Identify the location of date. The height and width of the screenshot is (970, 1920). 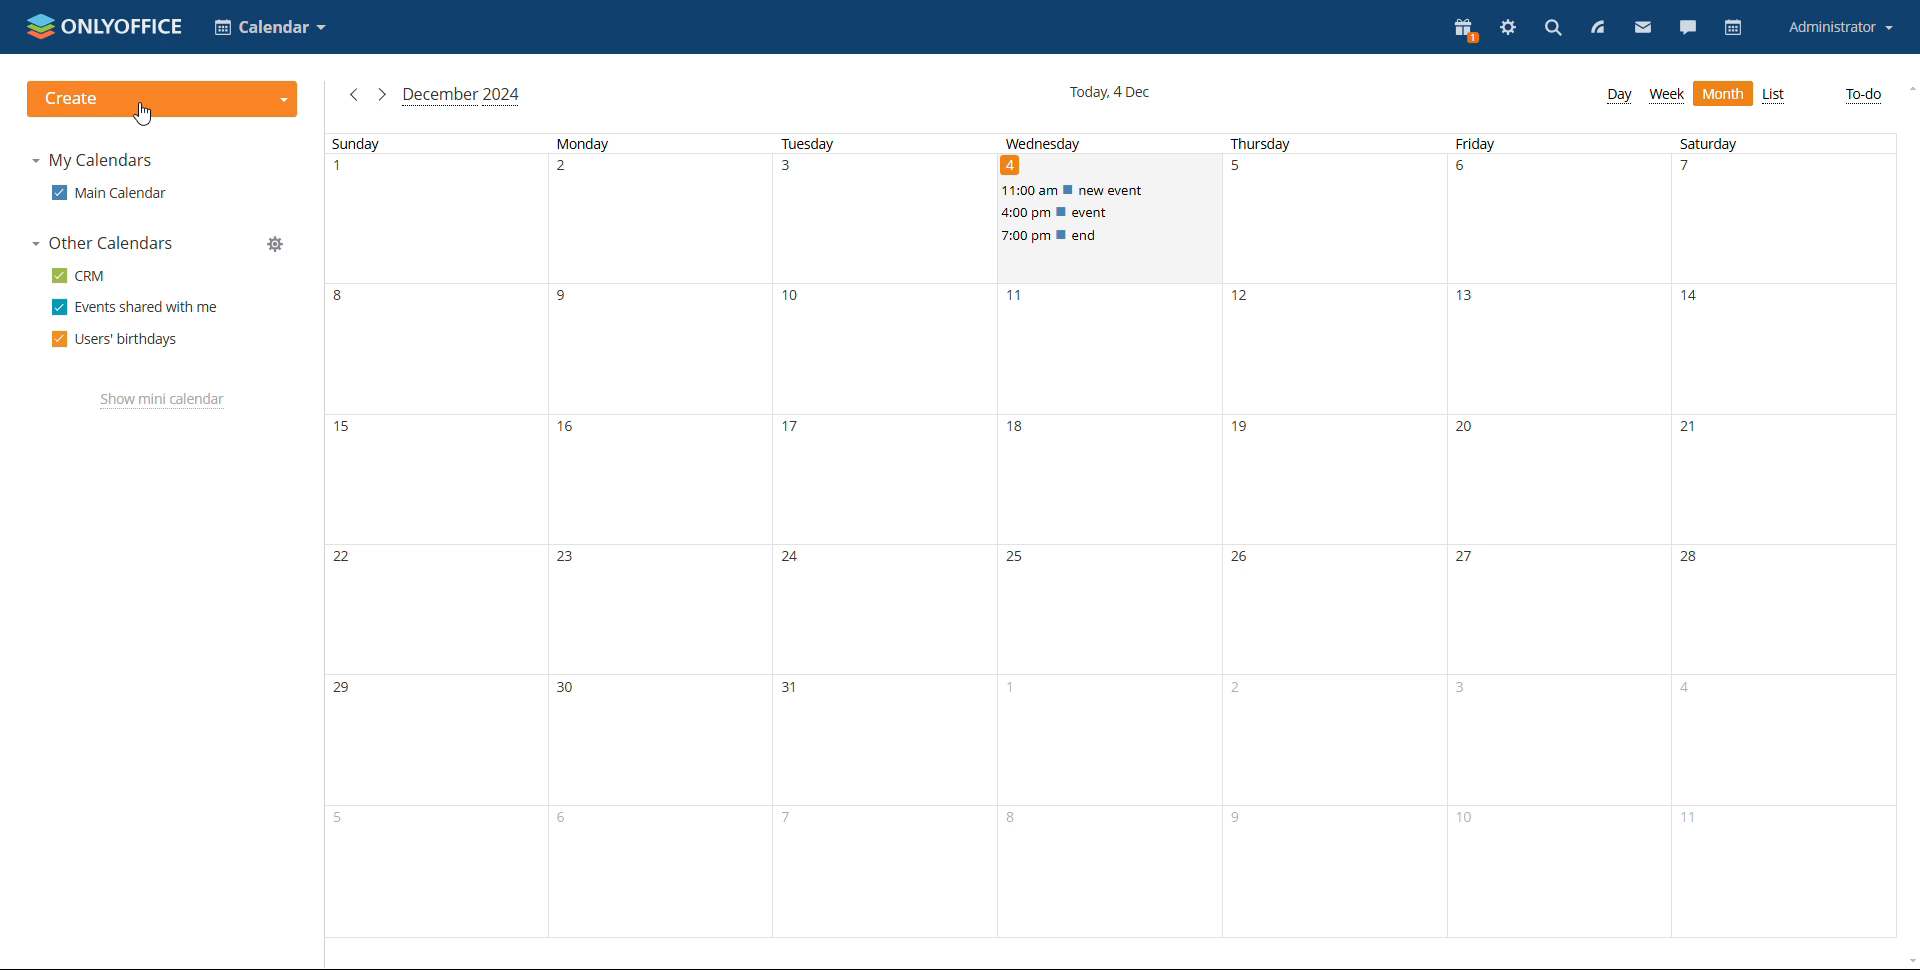
(1012, 166).